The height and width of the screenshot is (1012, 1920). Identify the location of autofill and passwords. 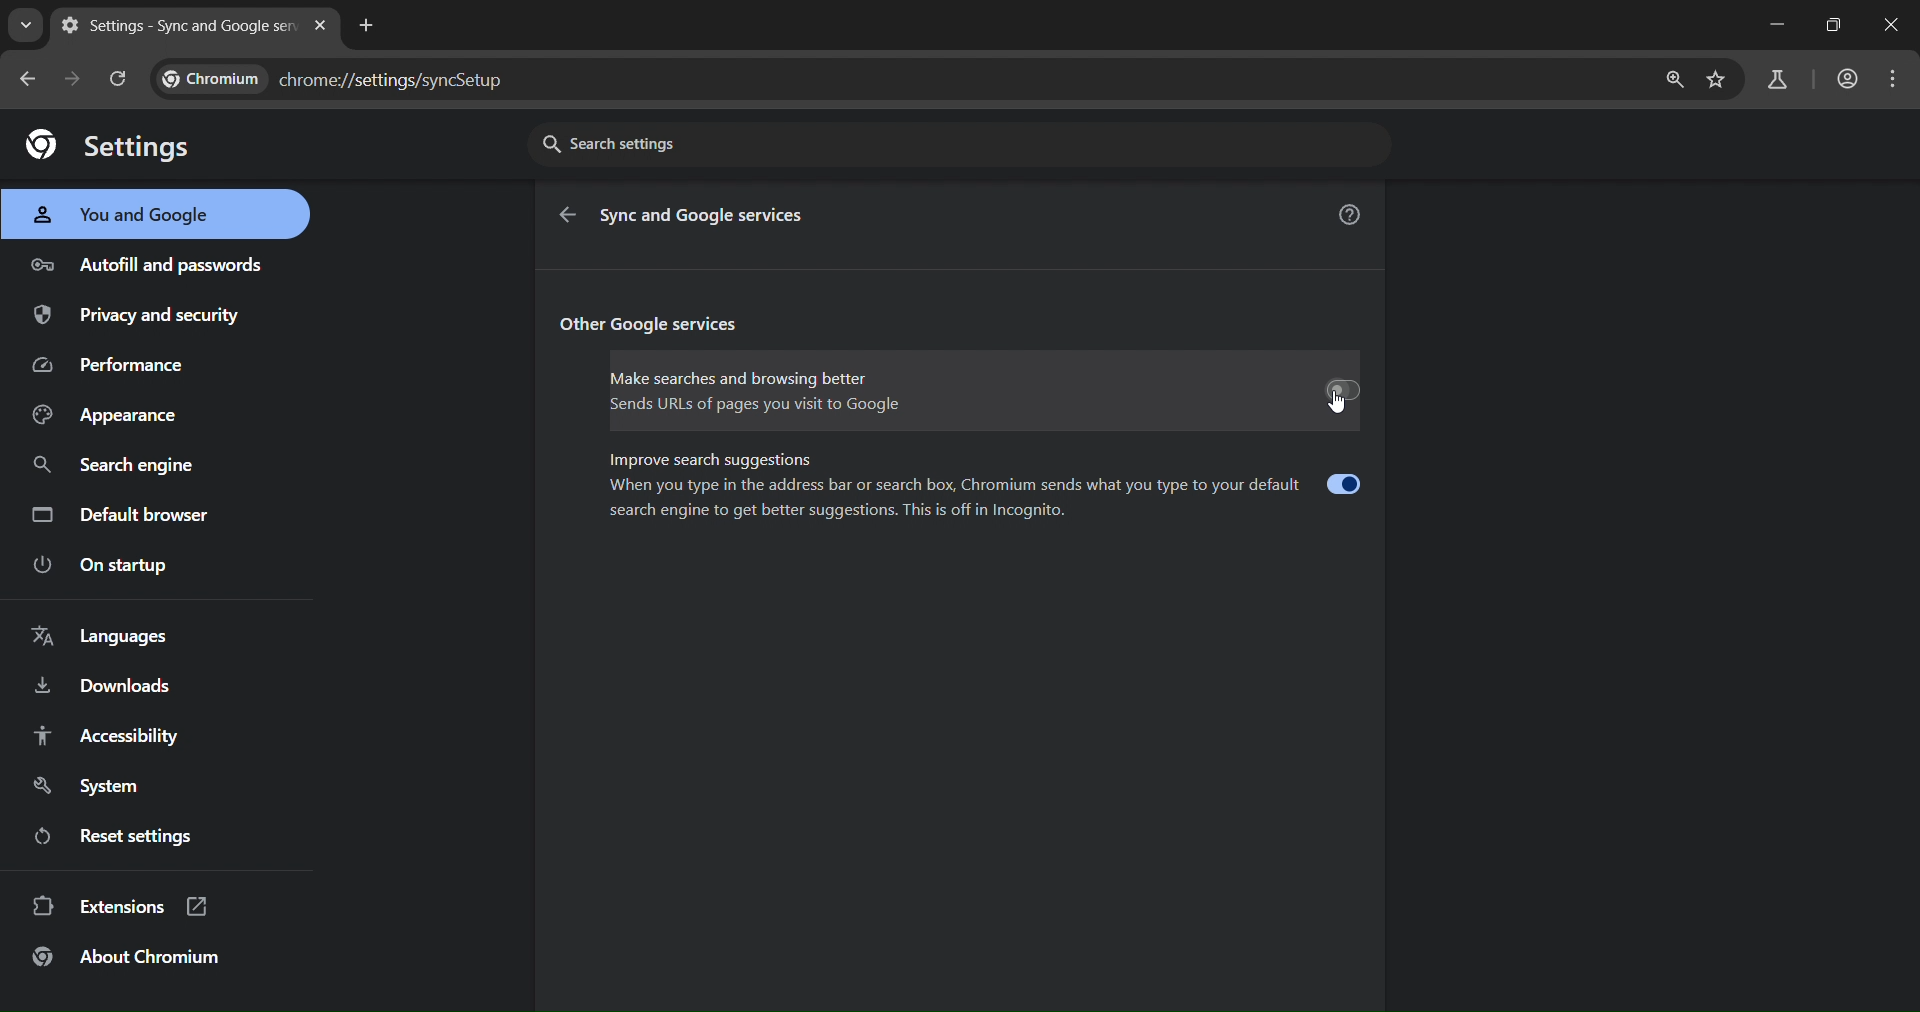
(151, 263).